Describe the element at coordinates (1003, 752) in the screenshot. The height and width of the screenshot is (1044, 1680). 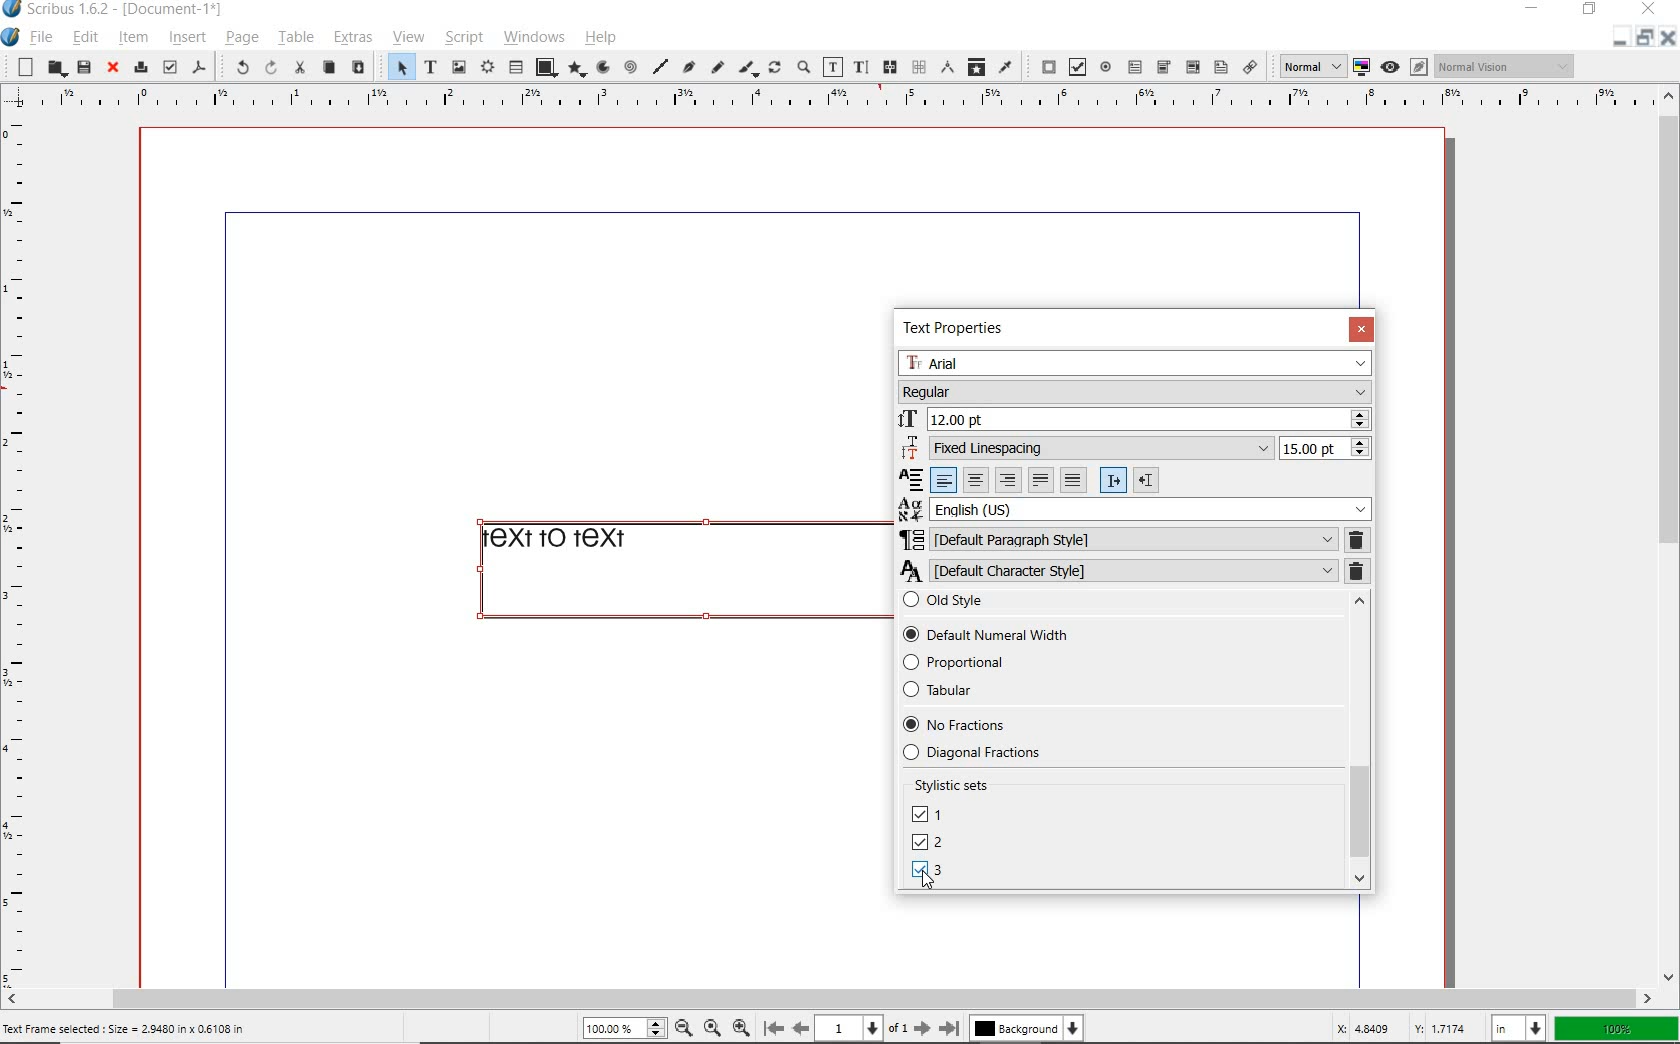
I see `Diagonal fractions` at that location.